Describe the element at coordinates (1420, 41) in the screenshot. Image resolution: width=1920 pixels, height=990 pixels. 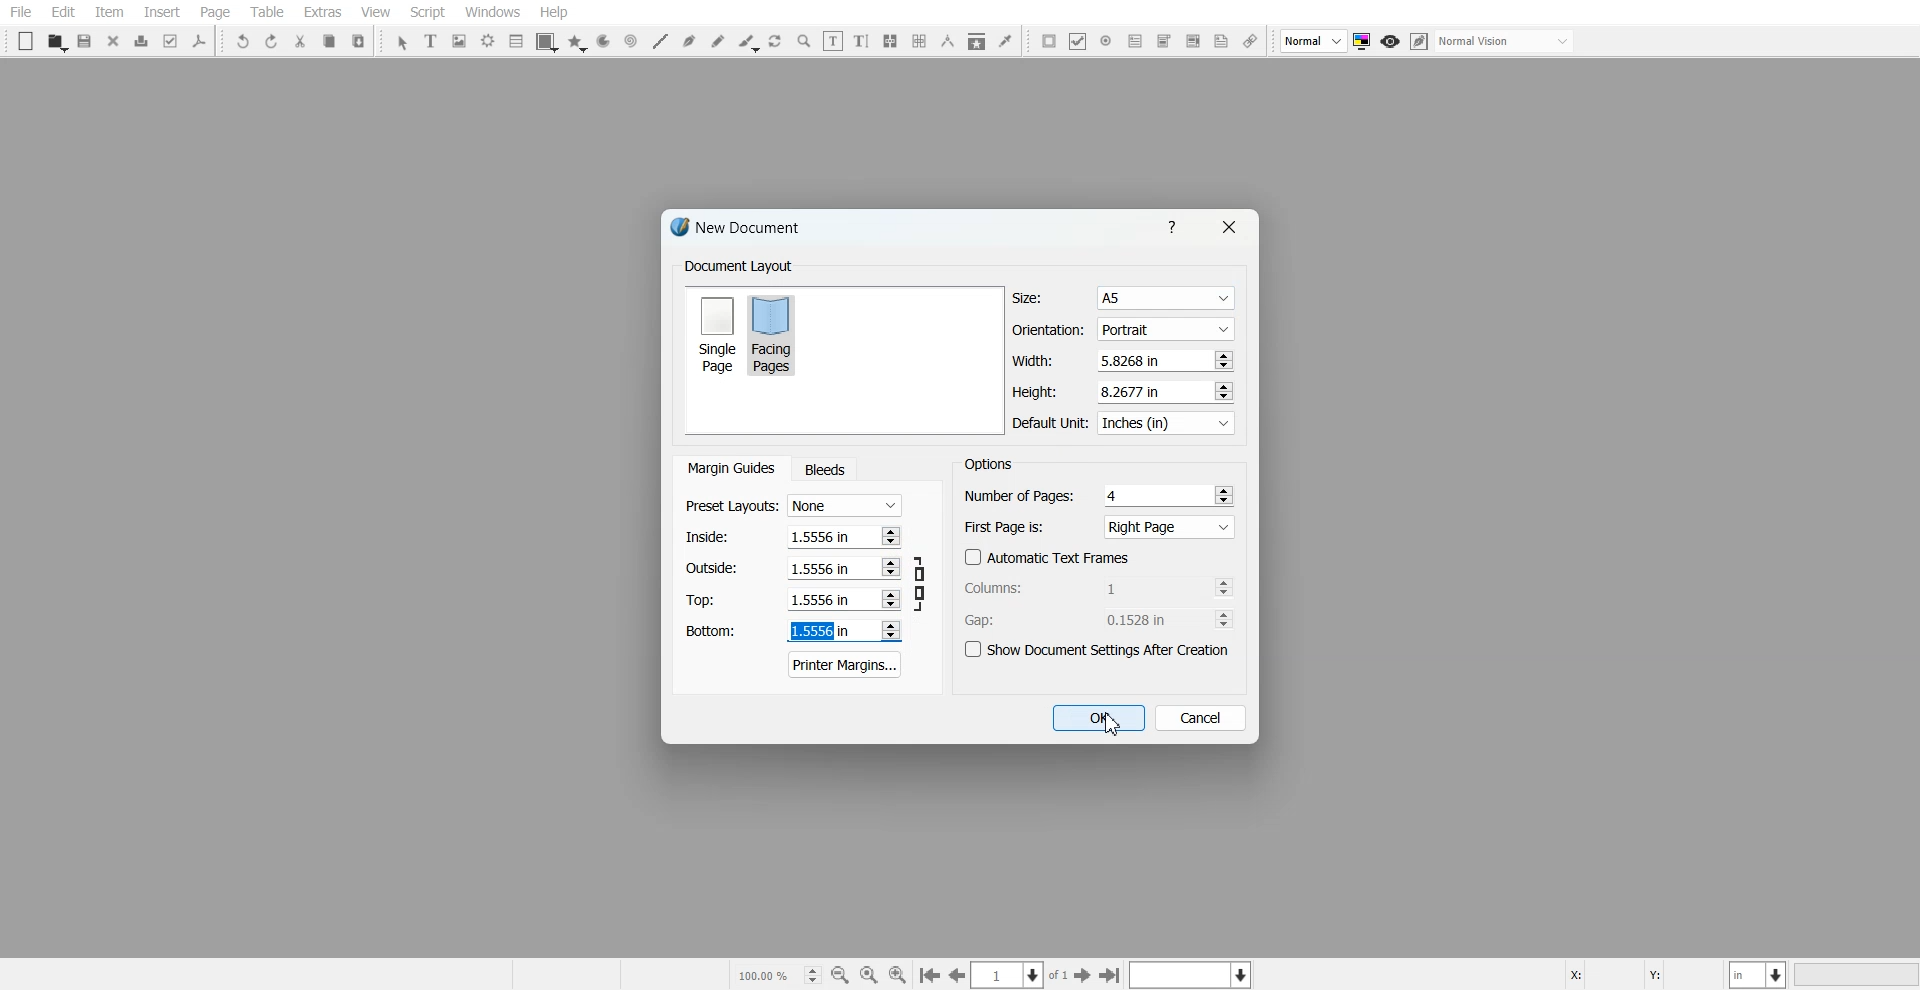
I see `Edit in preview mode` at that location.